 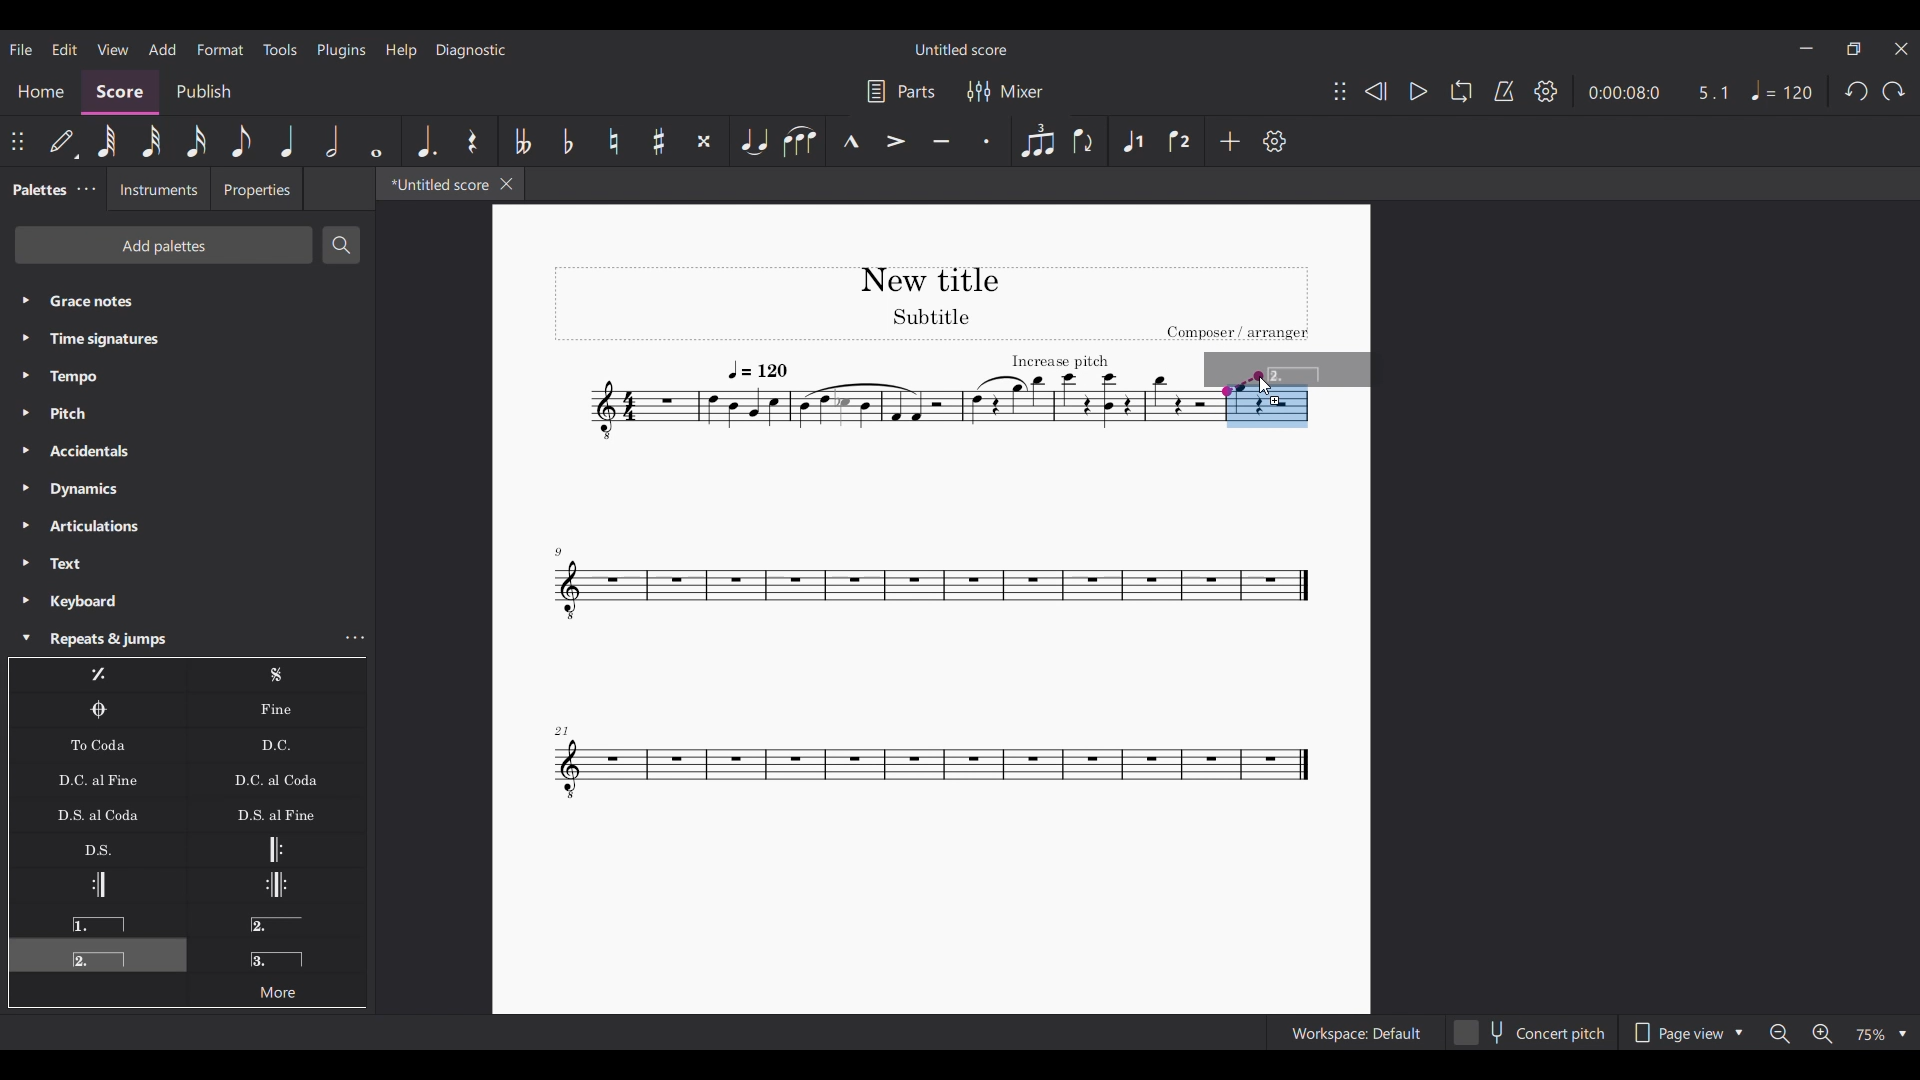 I want to click on Half note, so click(x=333, y=141).